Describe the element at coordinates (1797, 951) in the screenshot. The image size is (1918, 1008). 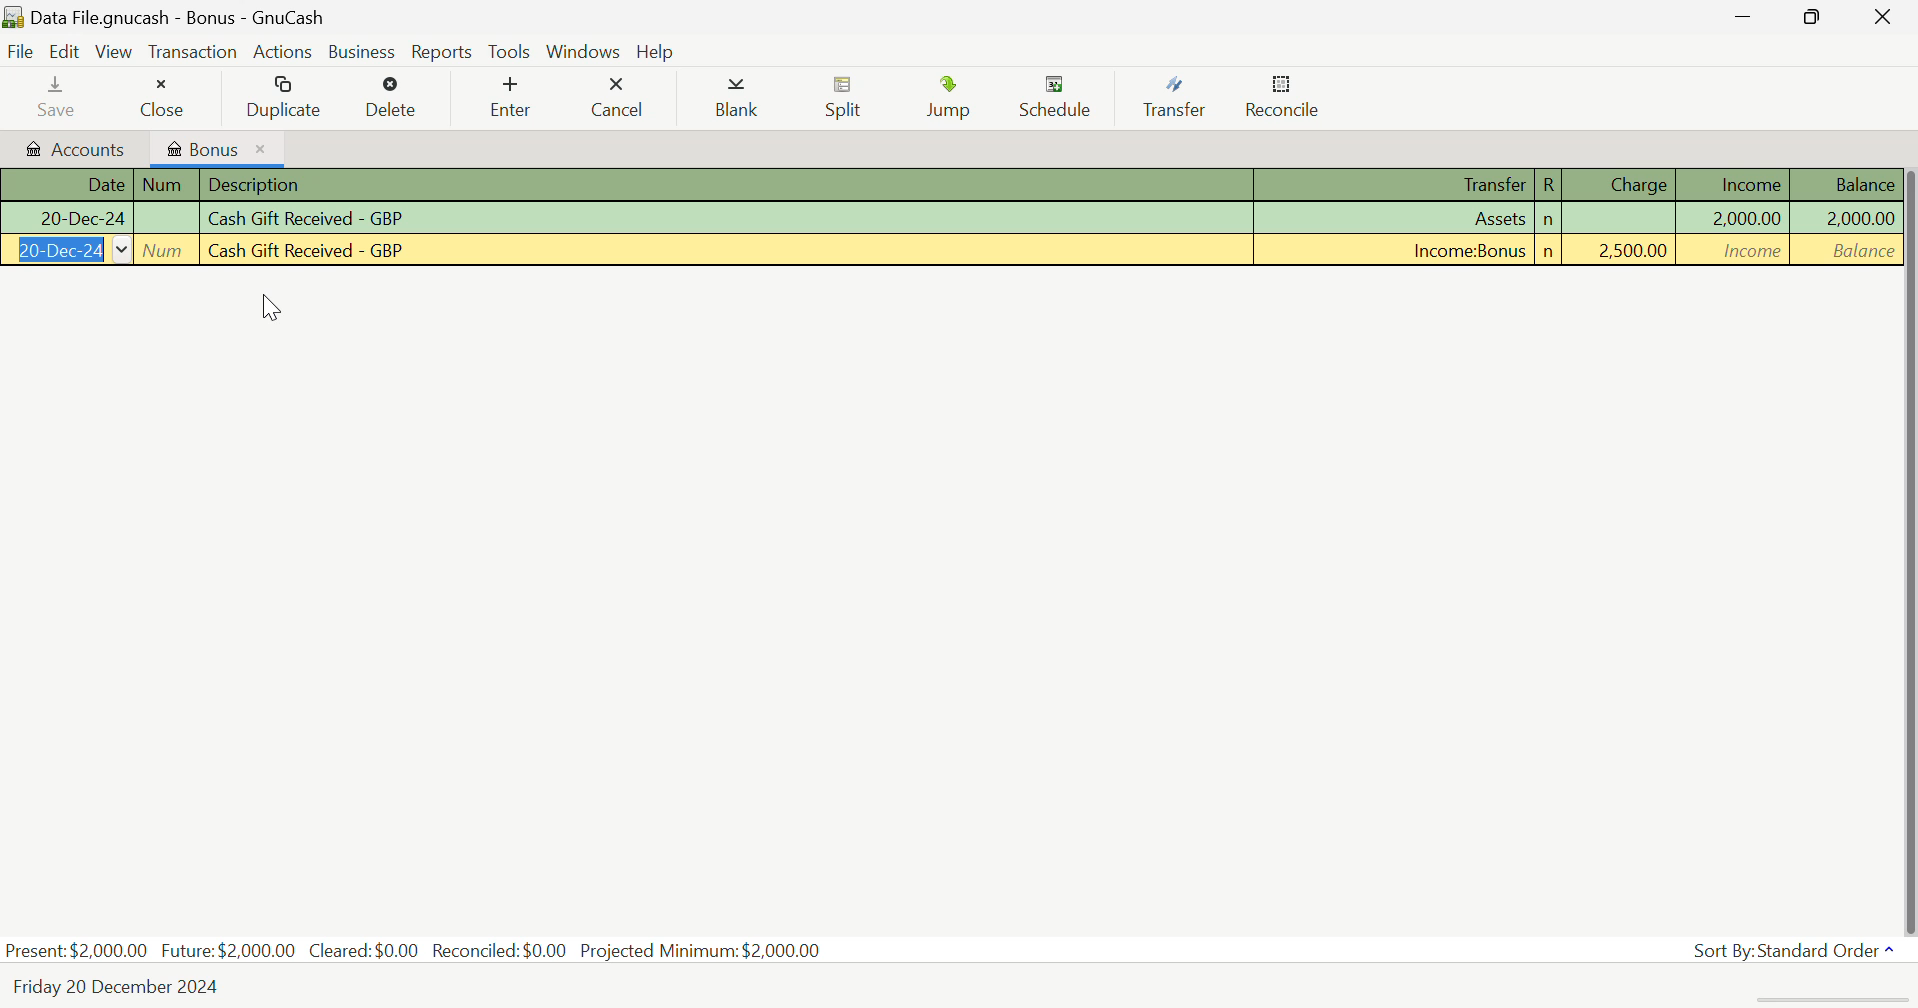
I see `Sort By: Standard Order` at that location.